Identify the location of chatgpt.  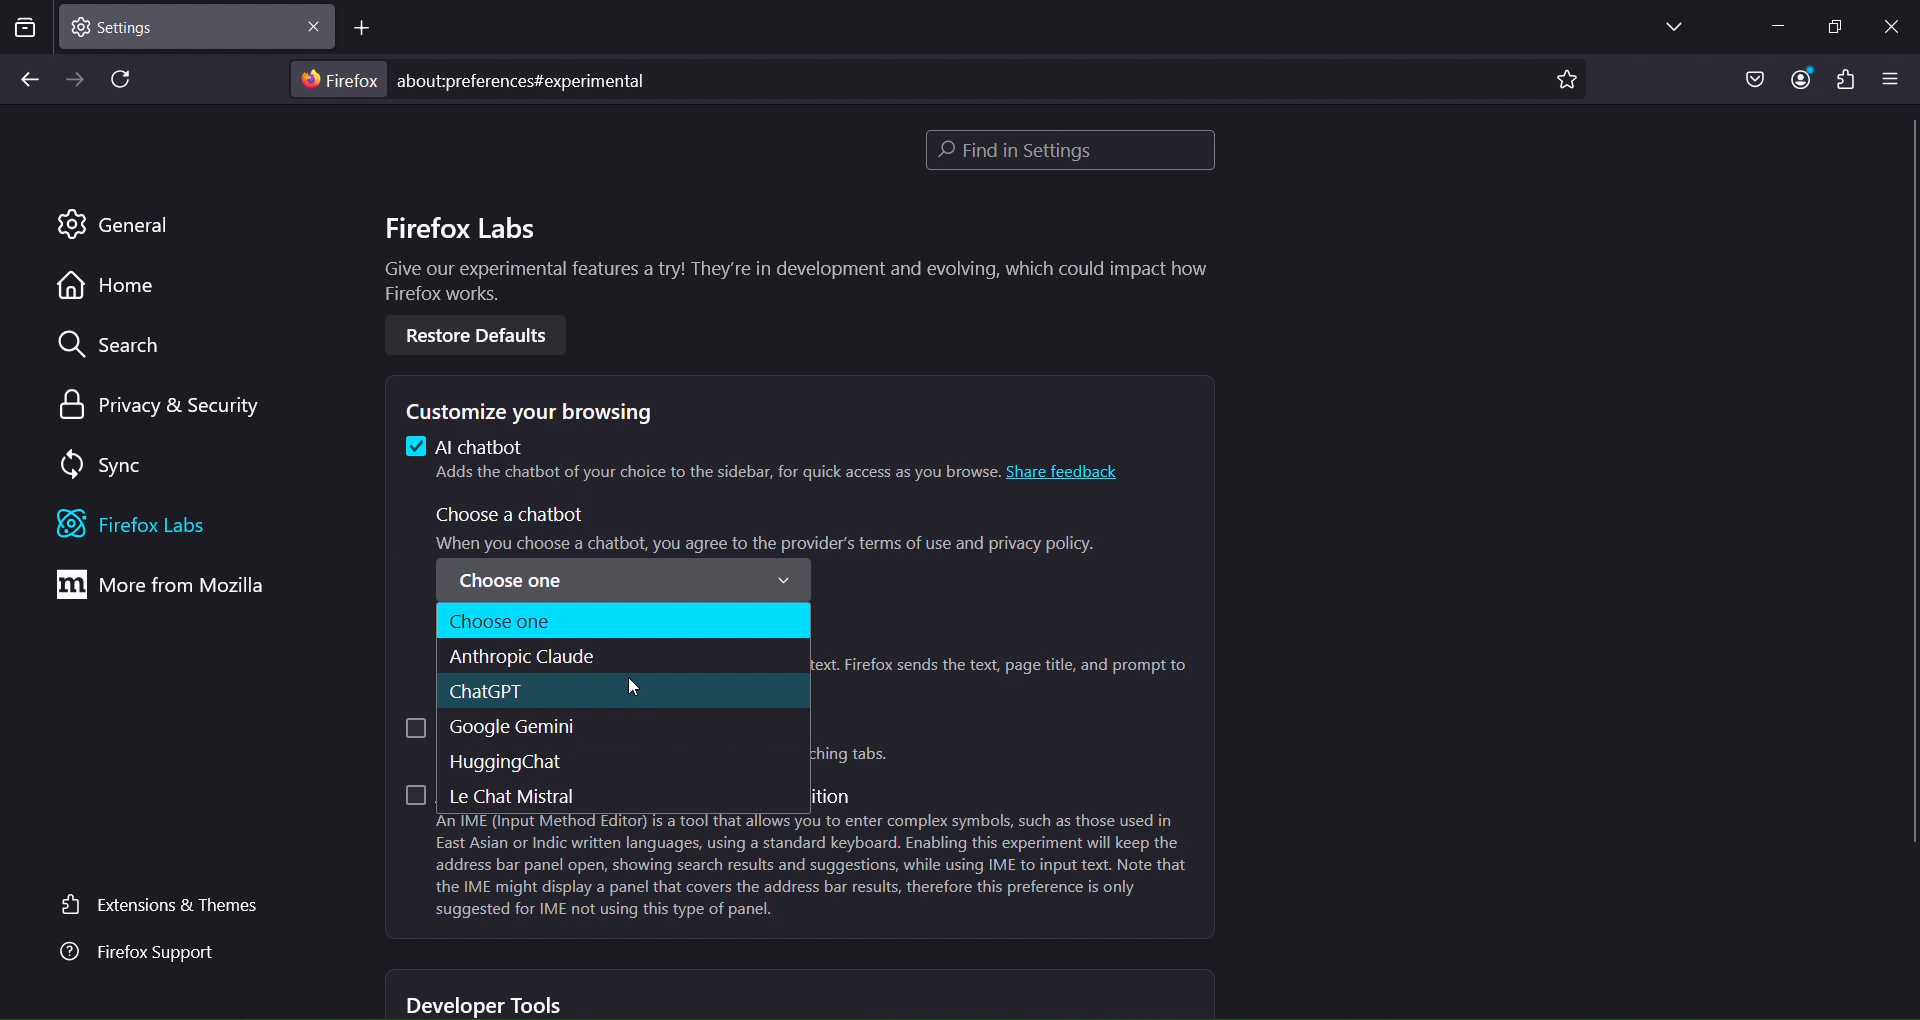
(503, 690).